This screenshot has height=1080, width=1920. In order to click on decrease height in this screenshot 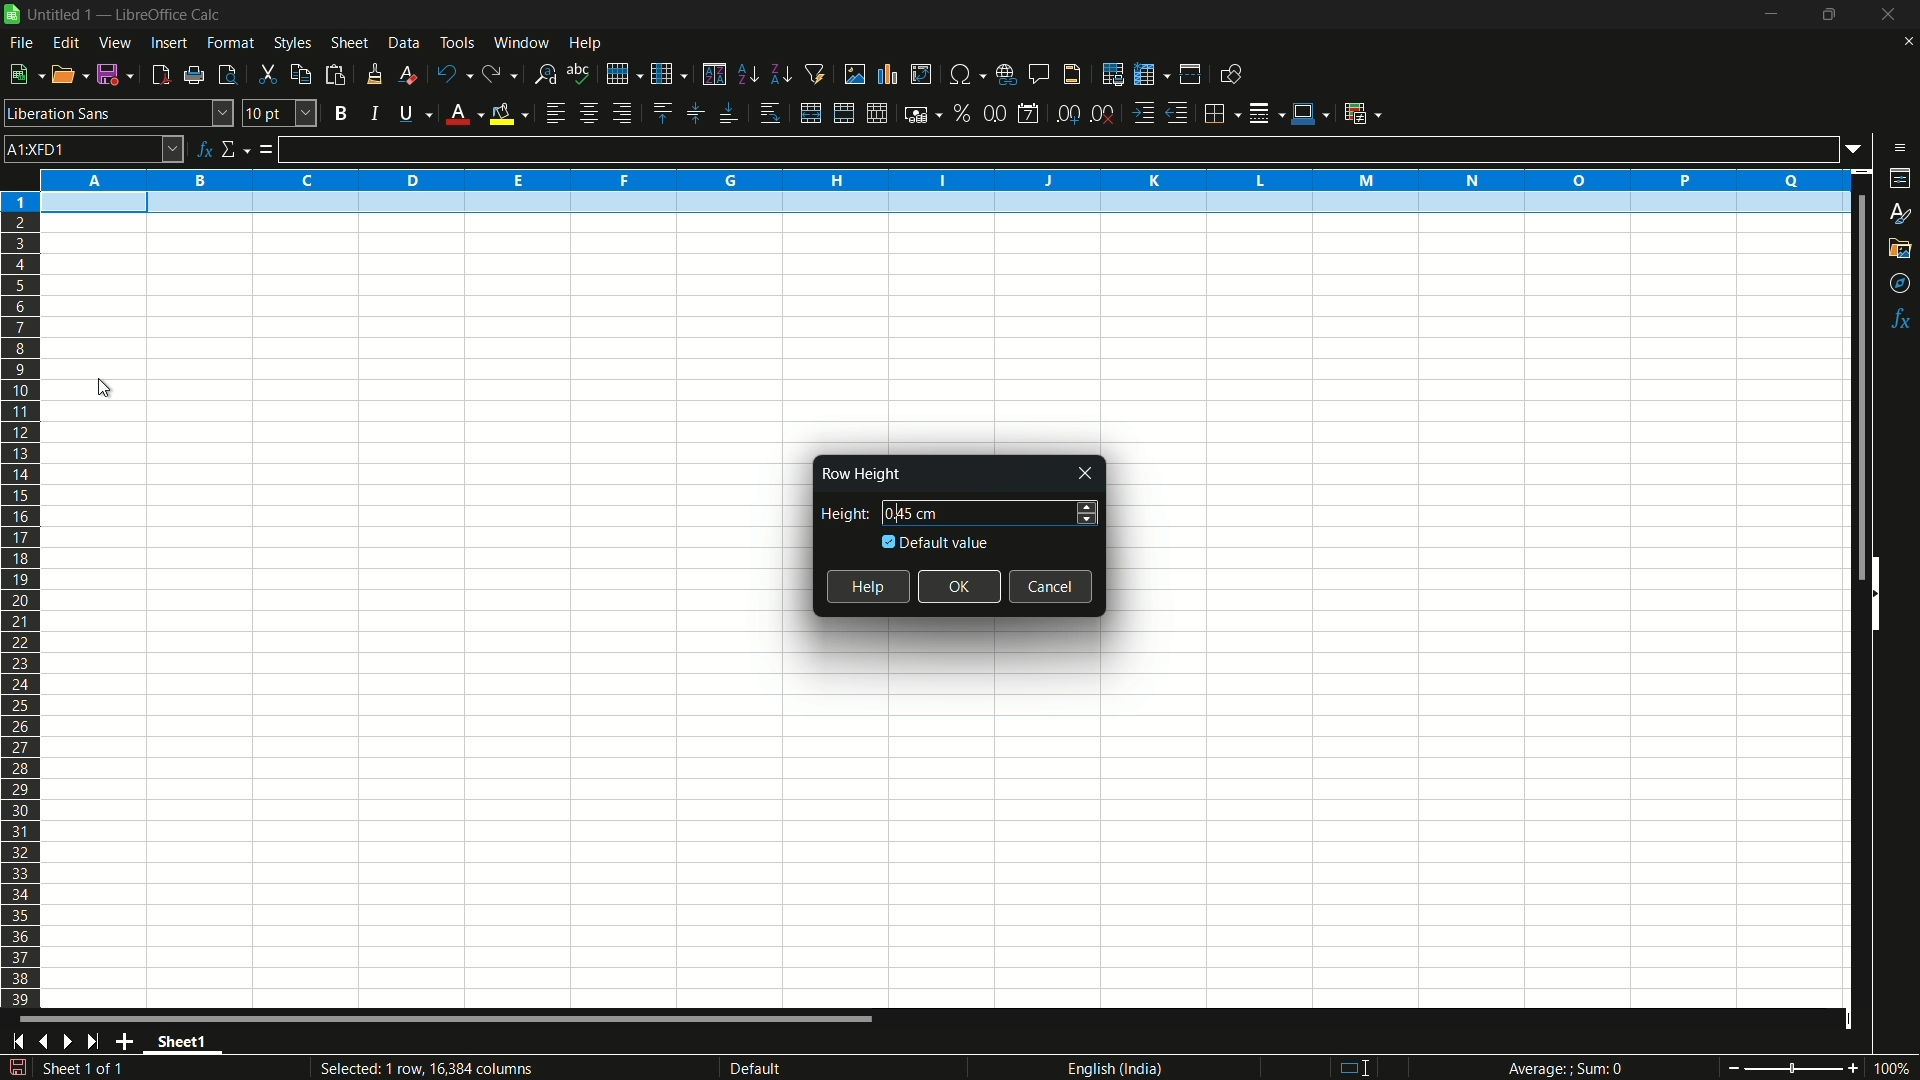, I will do `click(1087, 521)`.